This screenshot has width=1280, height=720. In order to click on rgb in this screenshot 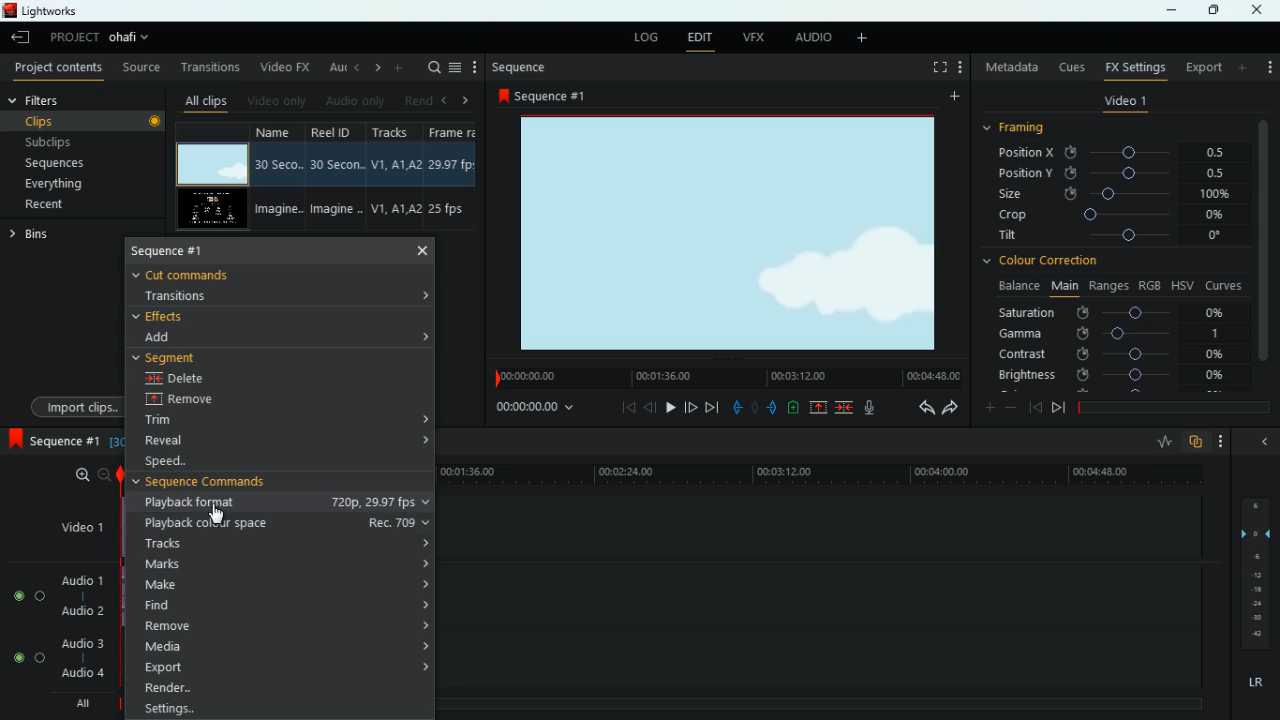, I will do `click(1150, 285)`.